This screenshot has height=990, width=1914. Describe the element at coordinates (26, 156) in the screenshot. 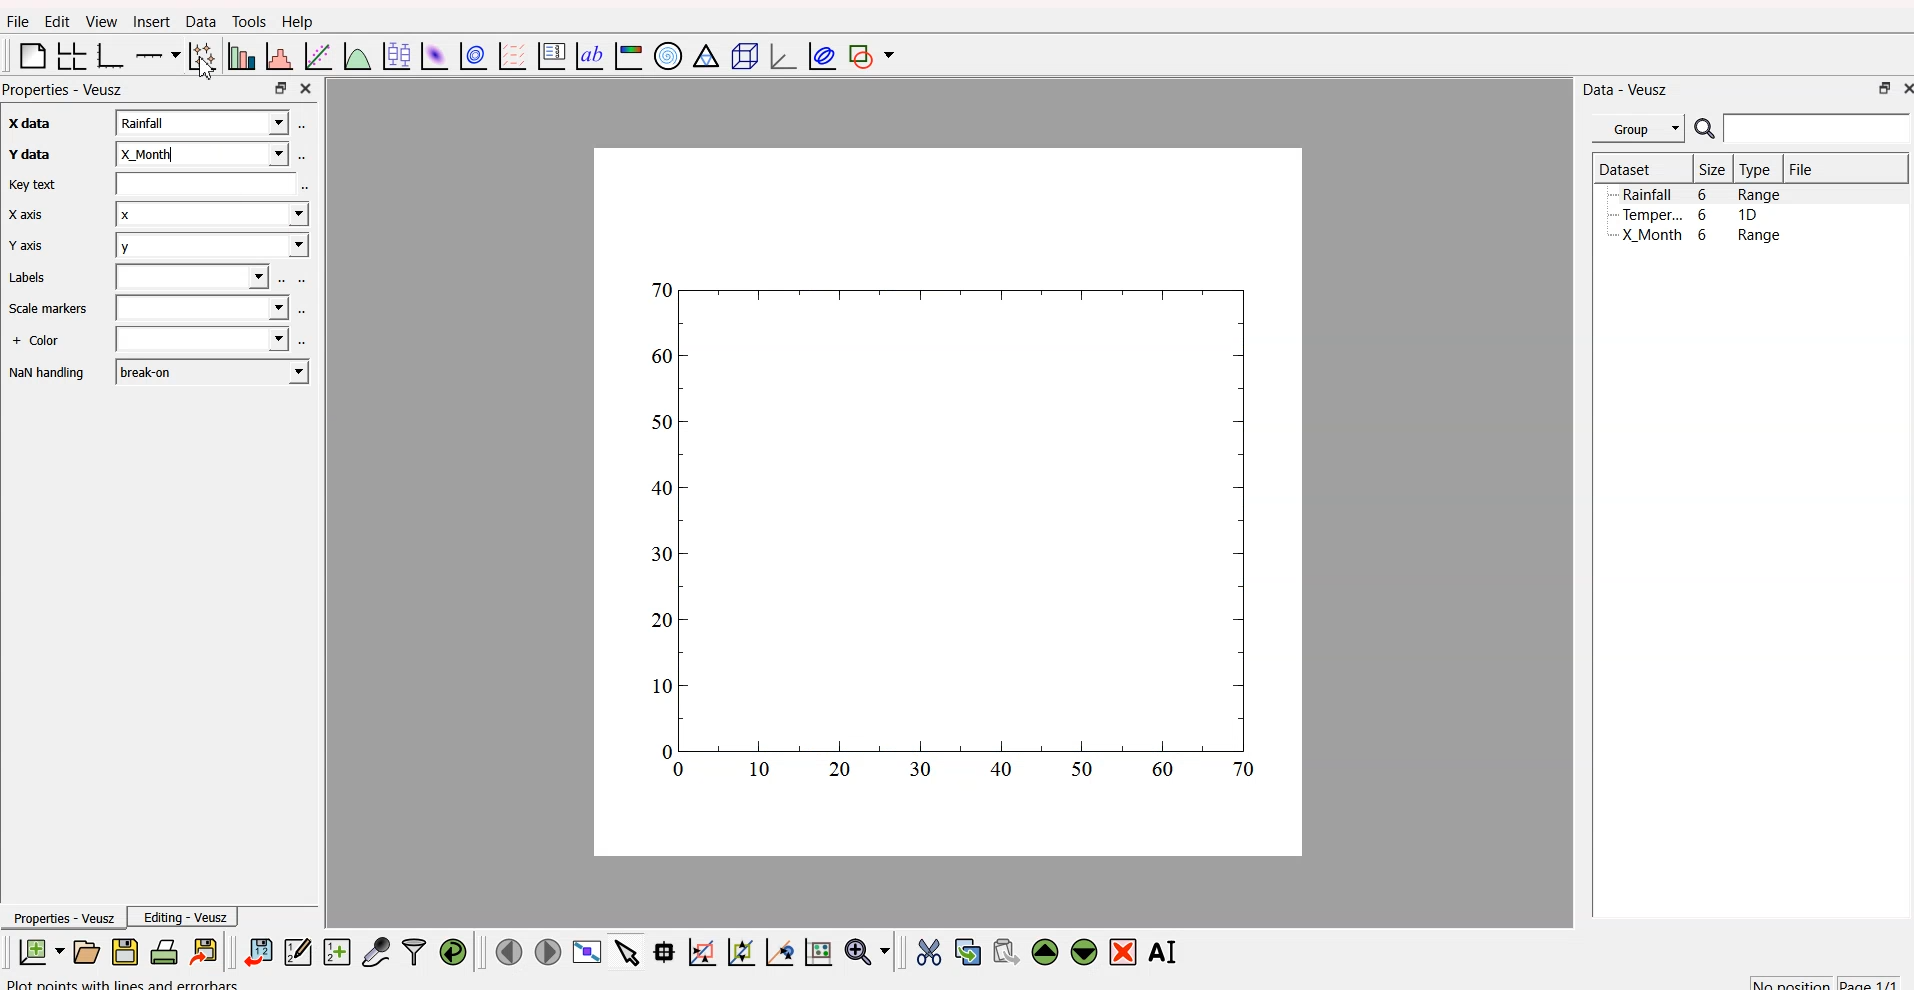

I see `Y data` at that location.